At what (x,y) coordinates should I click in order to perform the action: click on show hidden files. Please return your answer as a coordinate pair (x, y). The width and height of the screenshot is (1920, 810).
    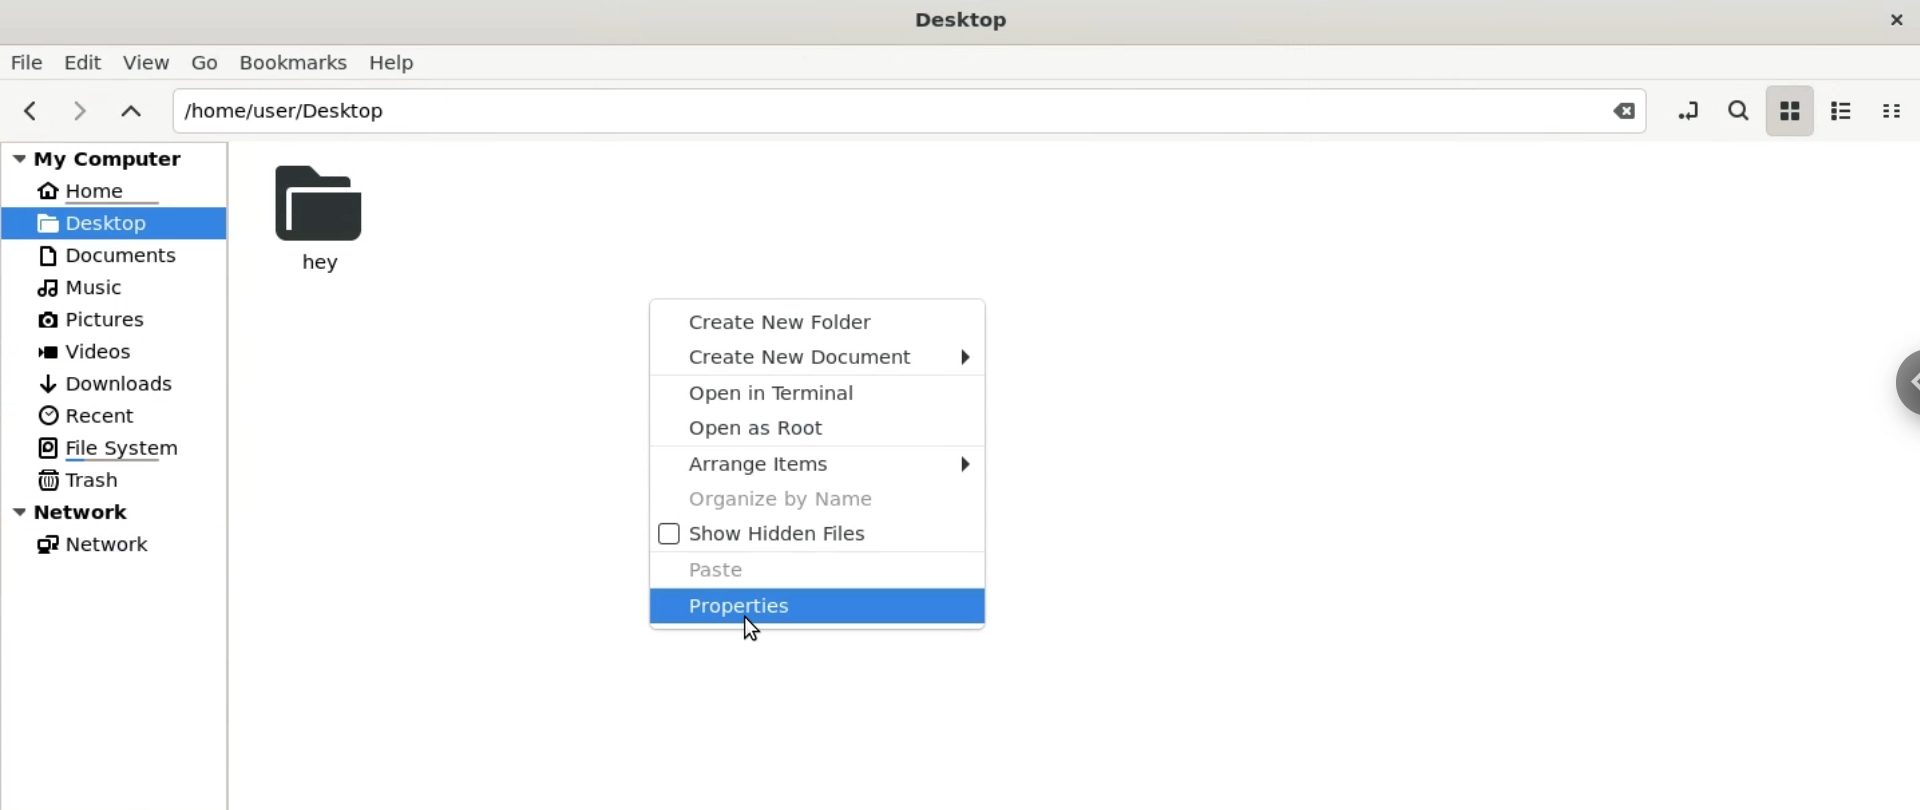
    Looking at the image, I should click on (819, 533).